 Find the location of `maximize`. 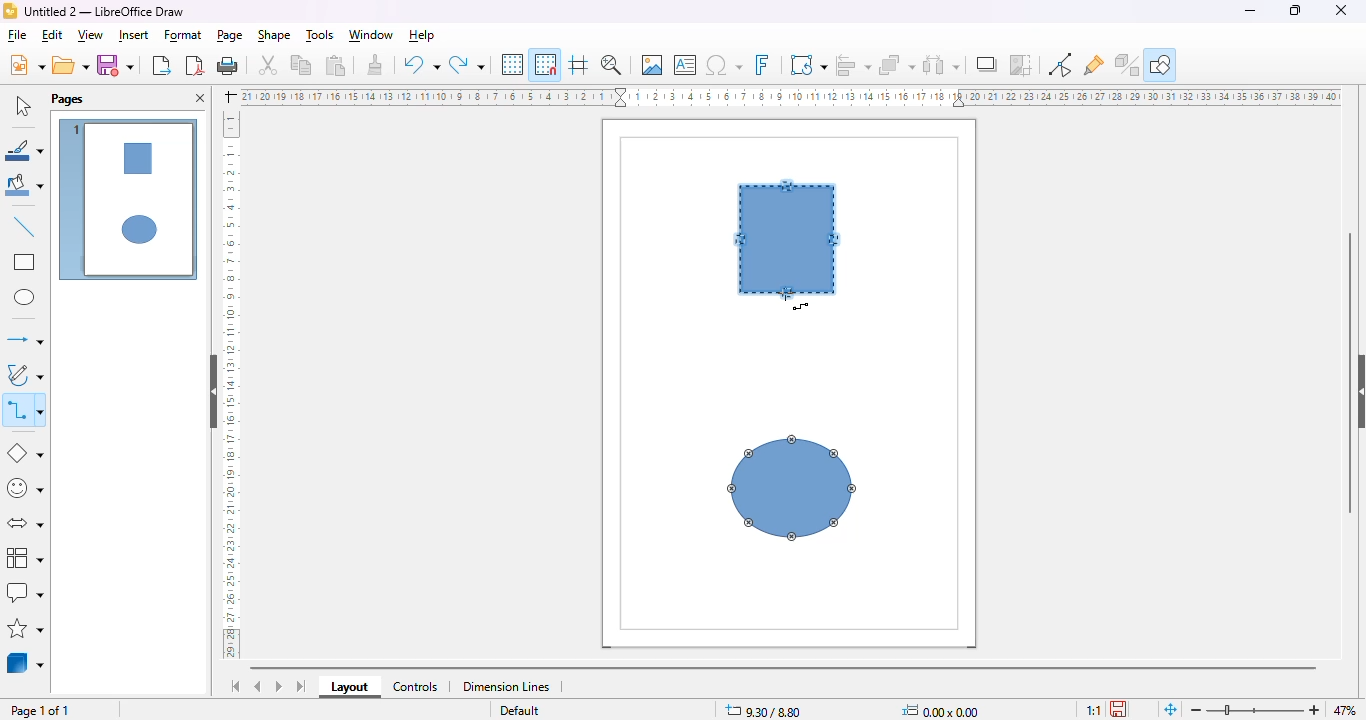

maximize is located at coordinates (1295, 10).